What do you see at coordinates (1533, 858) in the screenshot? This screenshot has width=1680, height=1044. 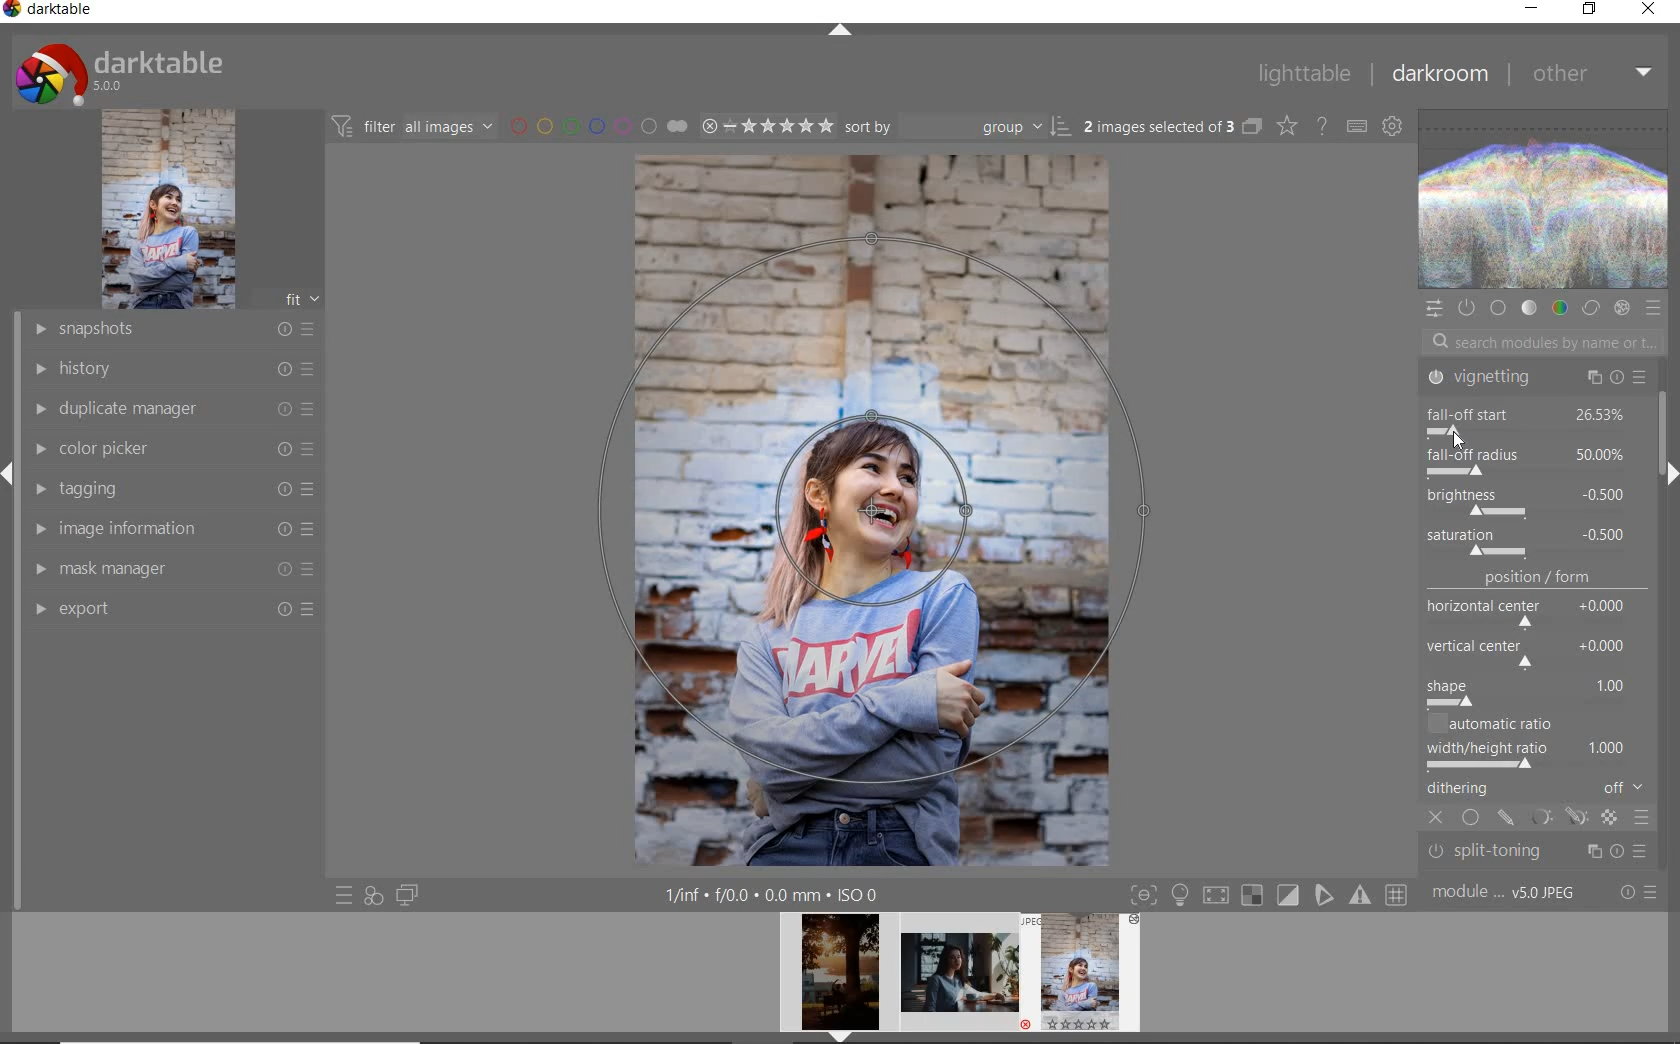 I see `lens correction` at bounding box center [1533, 858].